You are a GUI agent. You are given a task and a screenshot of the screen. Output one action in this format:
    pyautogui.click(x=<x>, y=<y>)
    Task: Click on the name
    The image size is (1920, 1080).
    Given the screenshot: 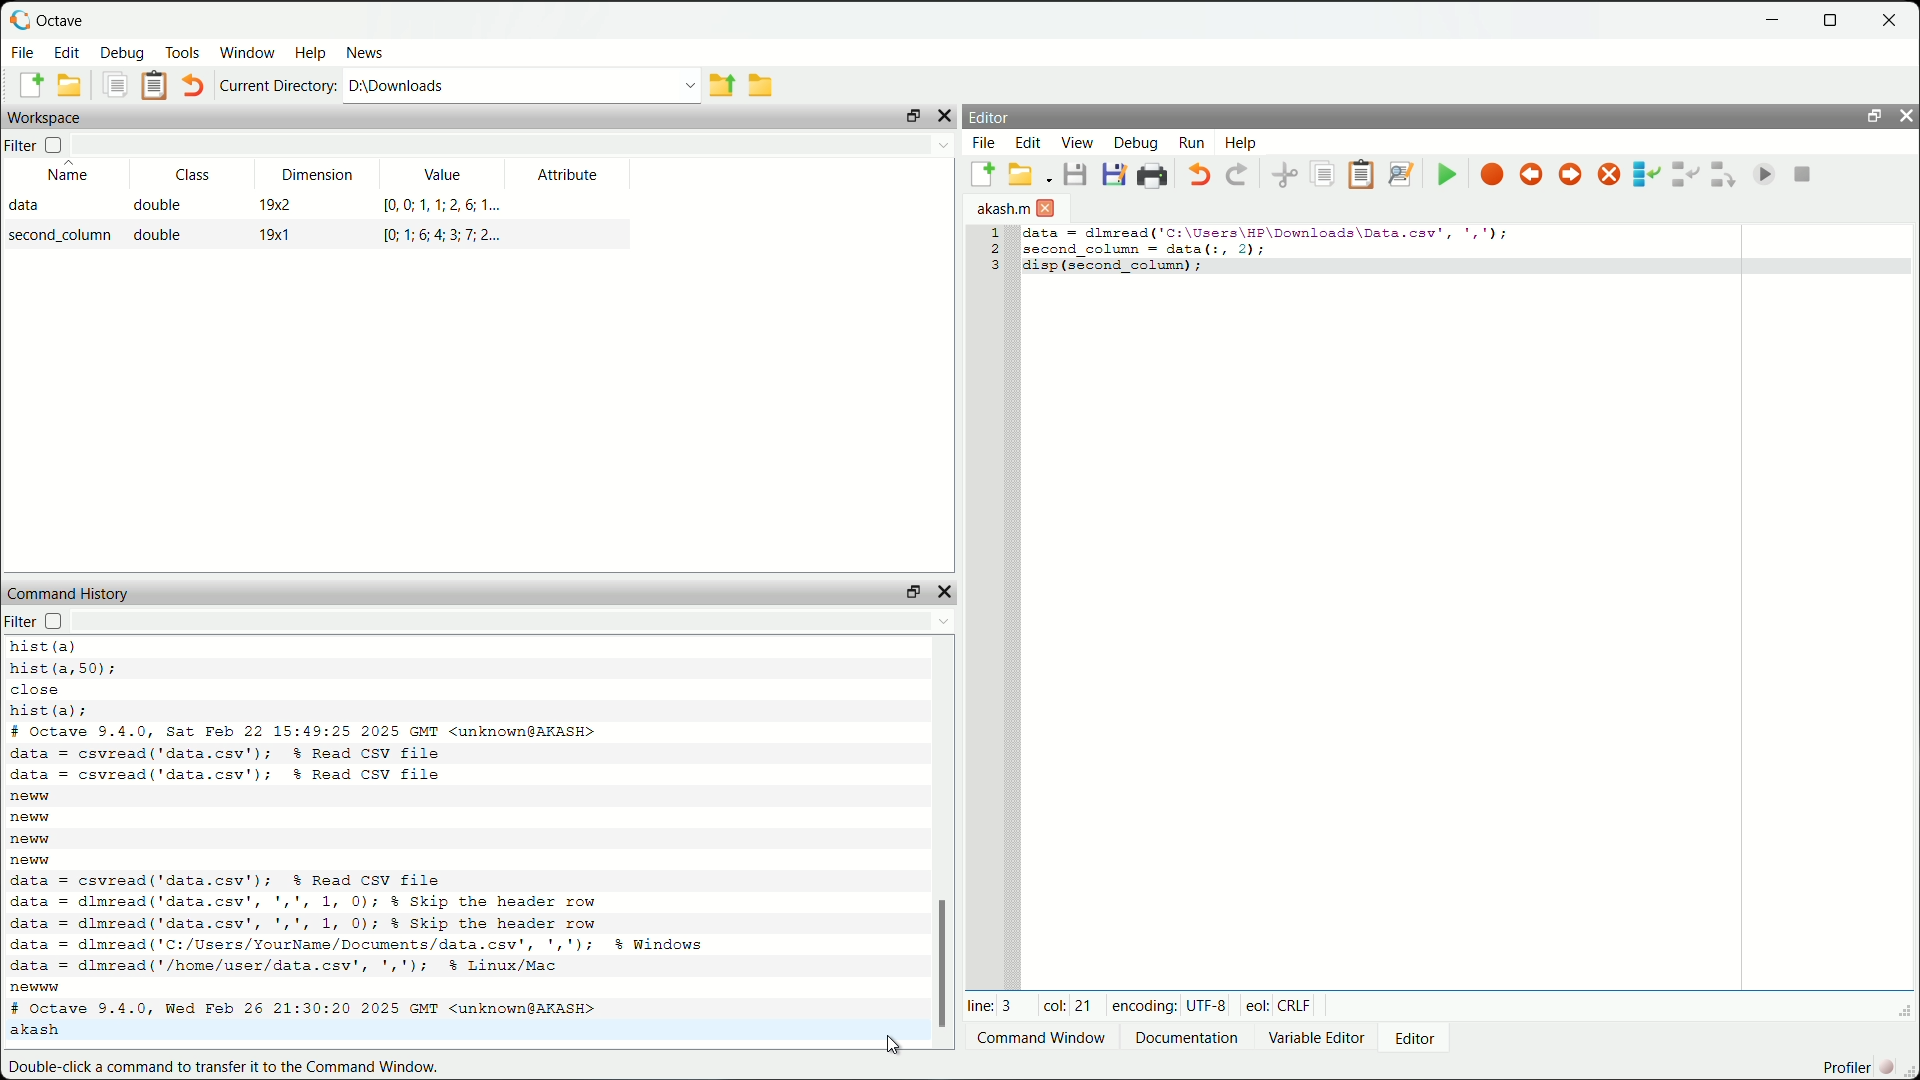 What is the action you would take?
    pyautogui.click(x=72, y=177)
    